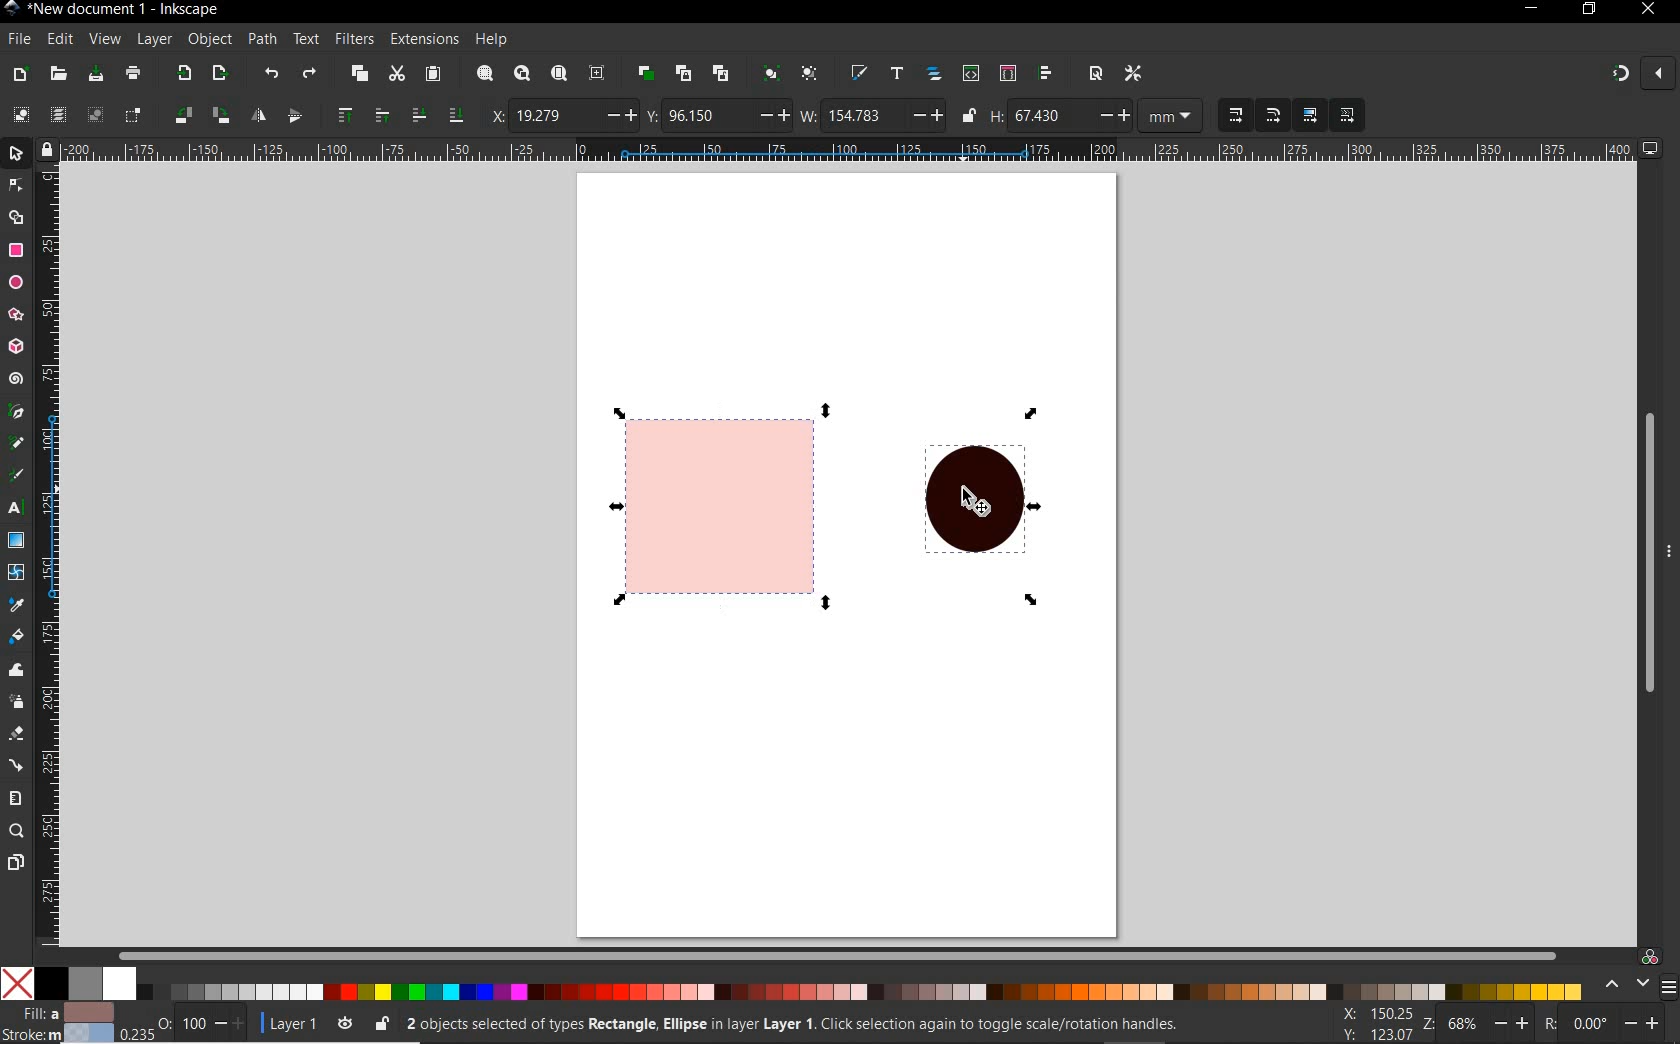 The height and width of the screenshot is (1044, 1680). I want to click on node tool, so click(14, 183).